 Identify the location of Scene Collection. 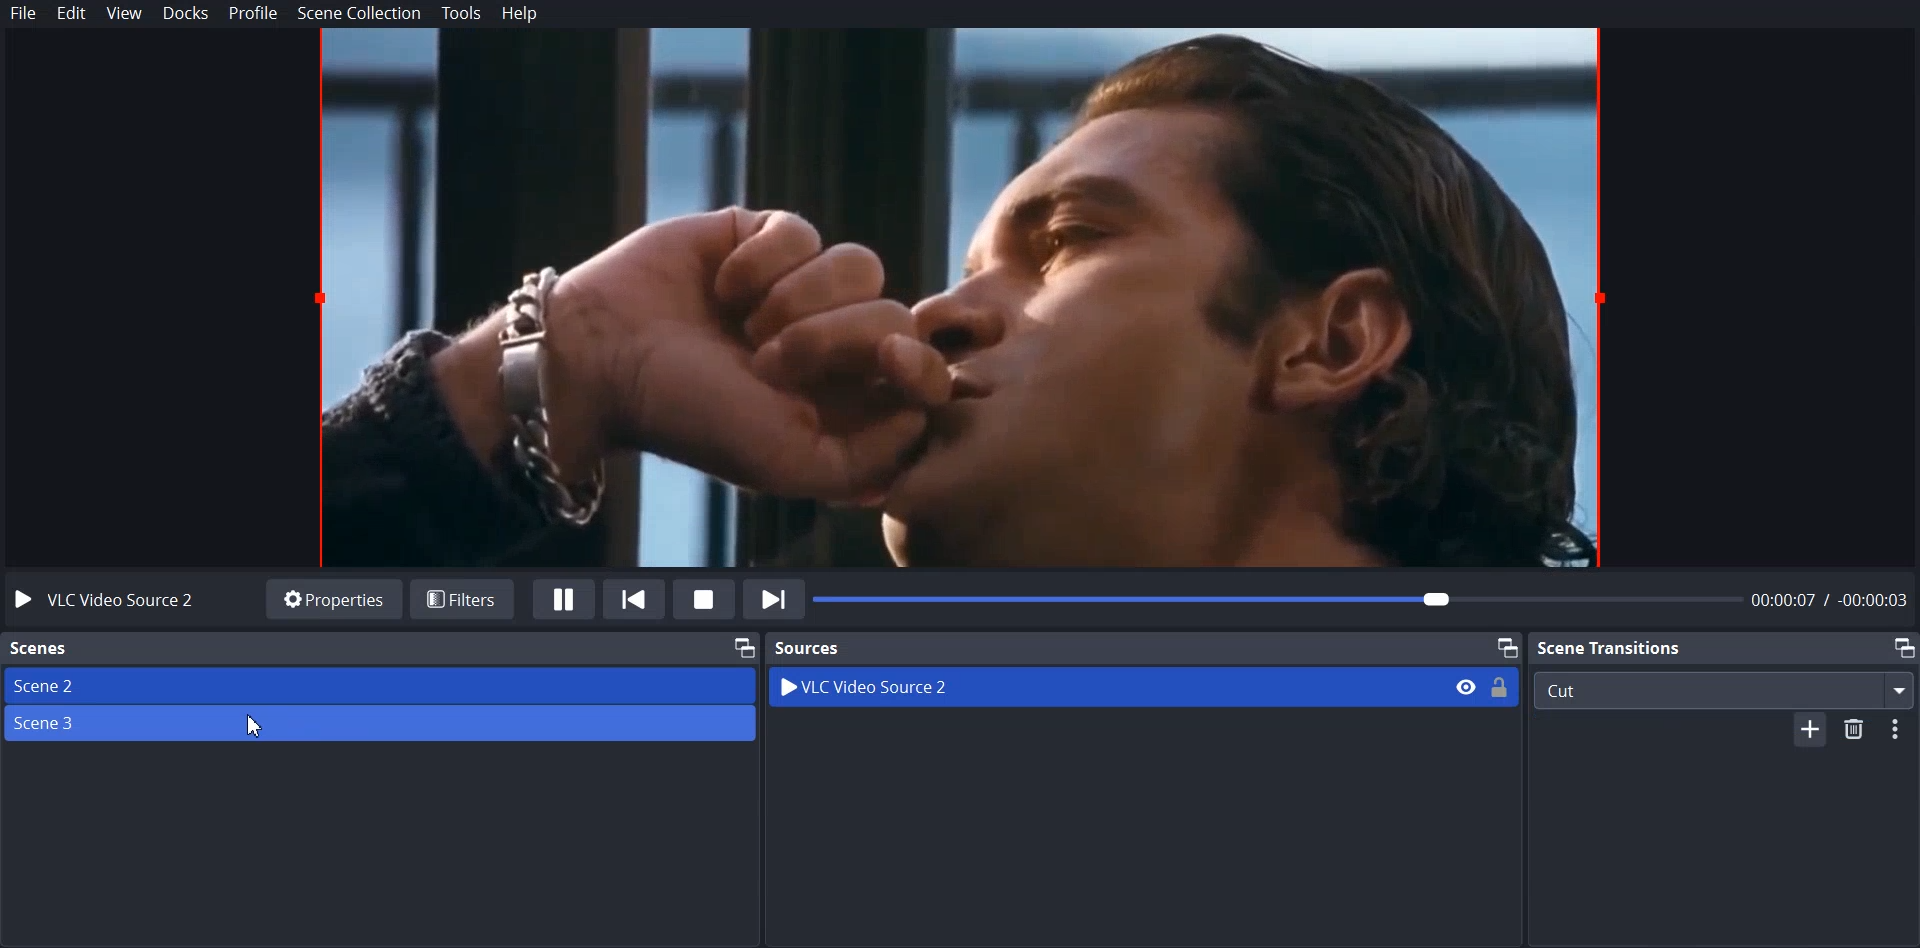
(361, 13).